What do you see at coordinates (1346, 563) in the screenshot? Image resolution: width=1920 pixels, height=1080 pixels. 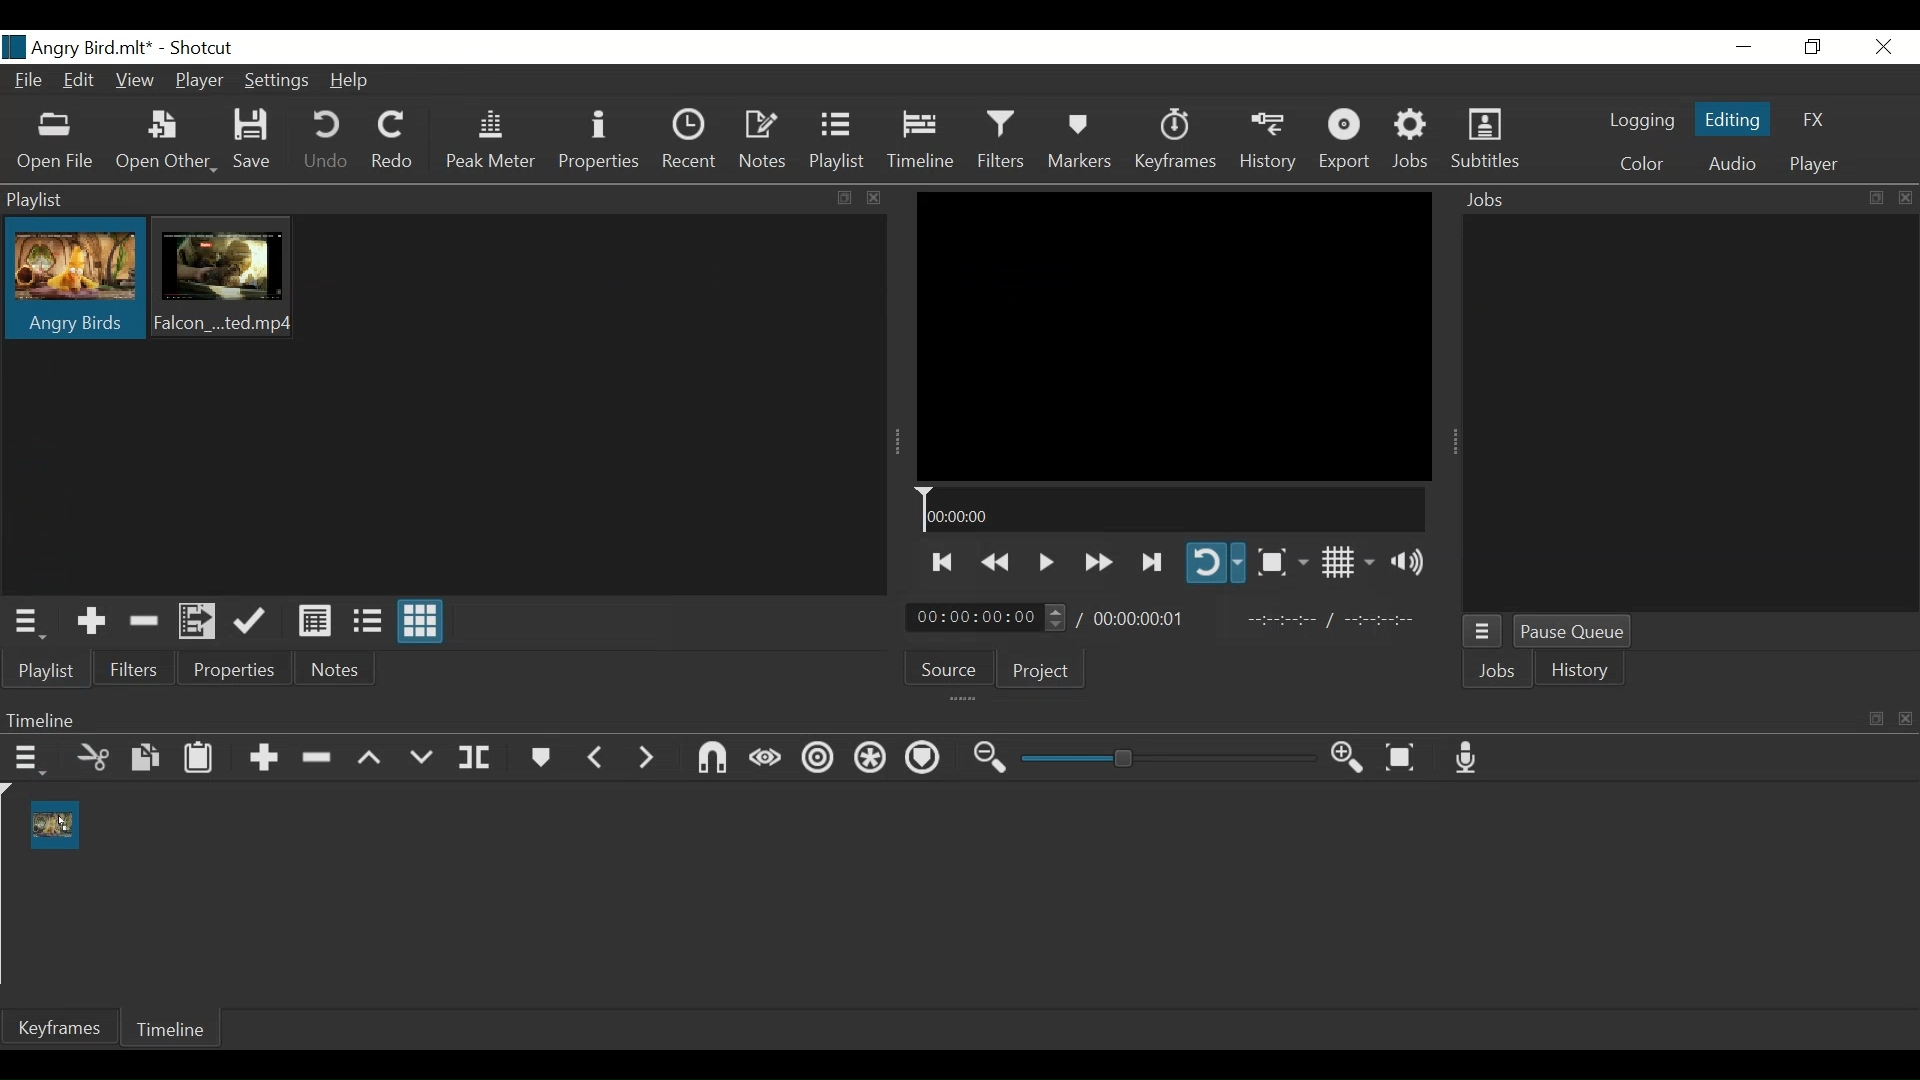 I see `Toggle display grid on player` at bounding box center [1346, 563].